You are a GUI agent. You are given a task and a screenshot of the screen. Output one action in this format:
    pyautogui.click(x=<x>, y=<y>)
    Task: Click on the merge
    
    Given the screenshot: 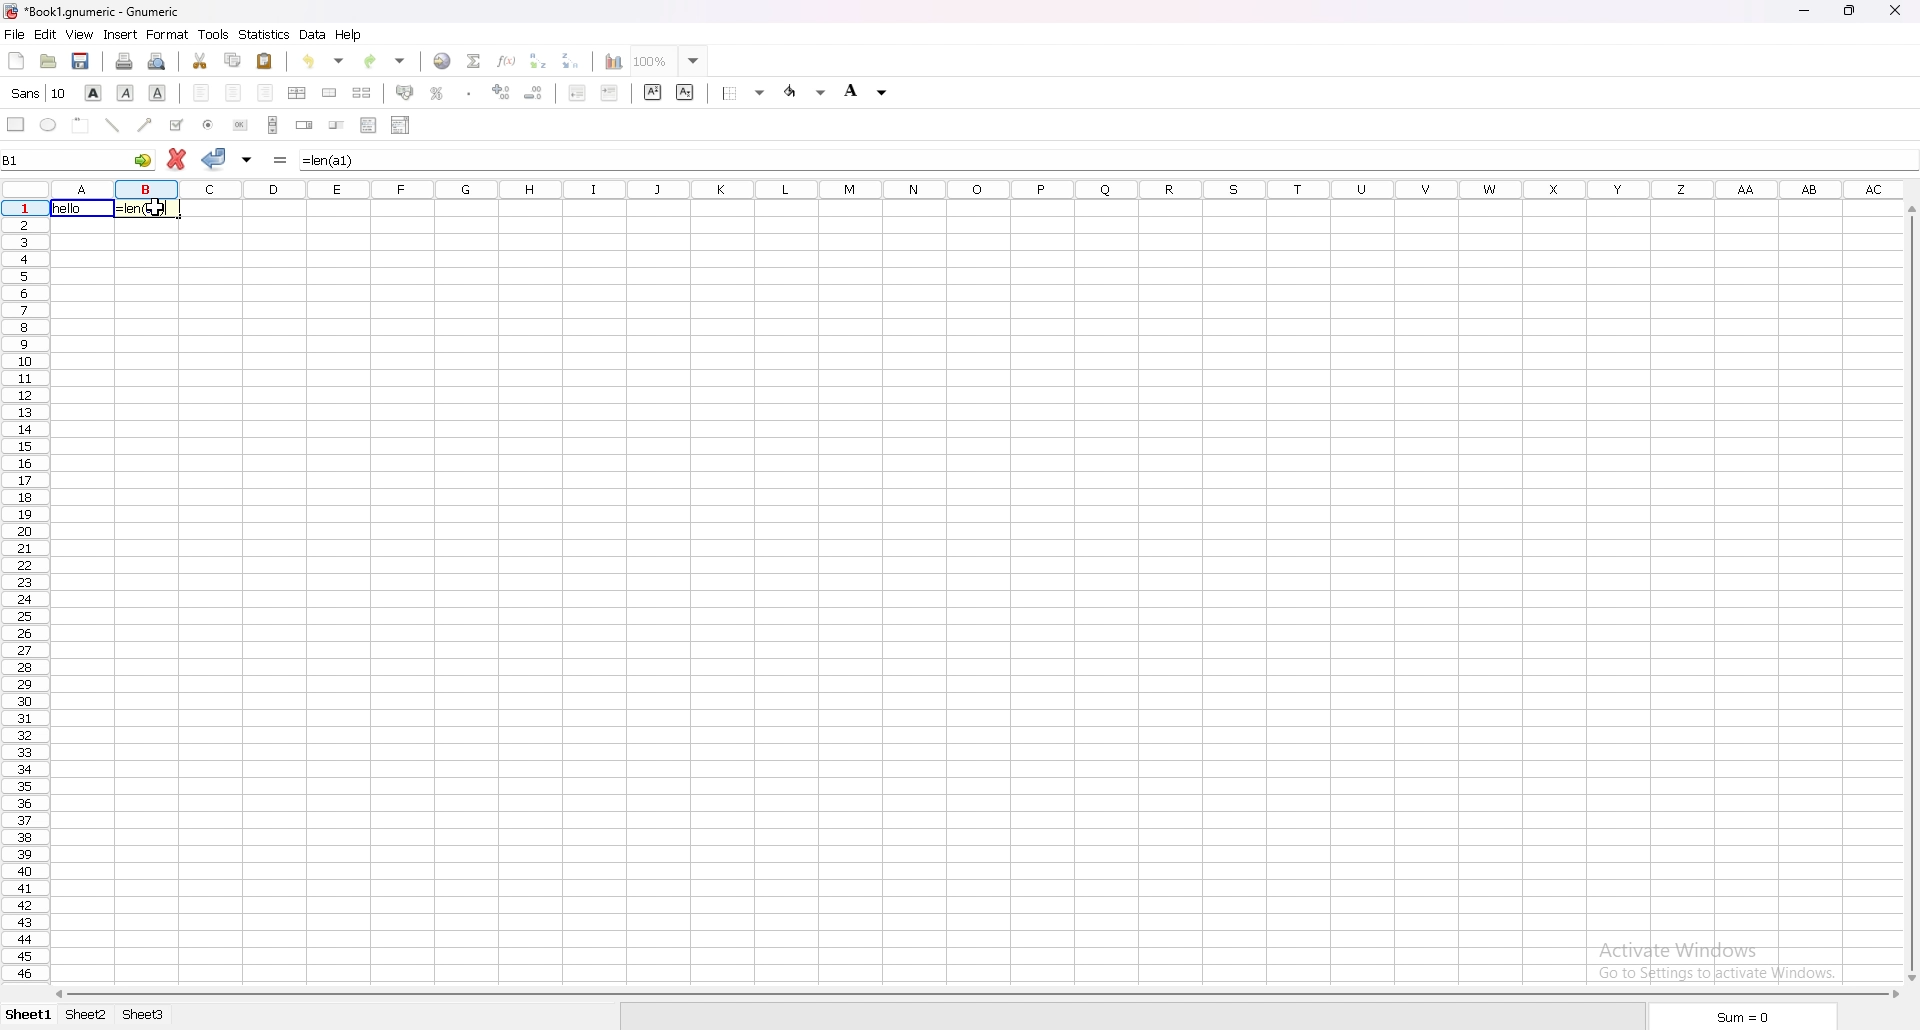 What is the action you would take?
    pyautogui.click(x=329, y=93)
    